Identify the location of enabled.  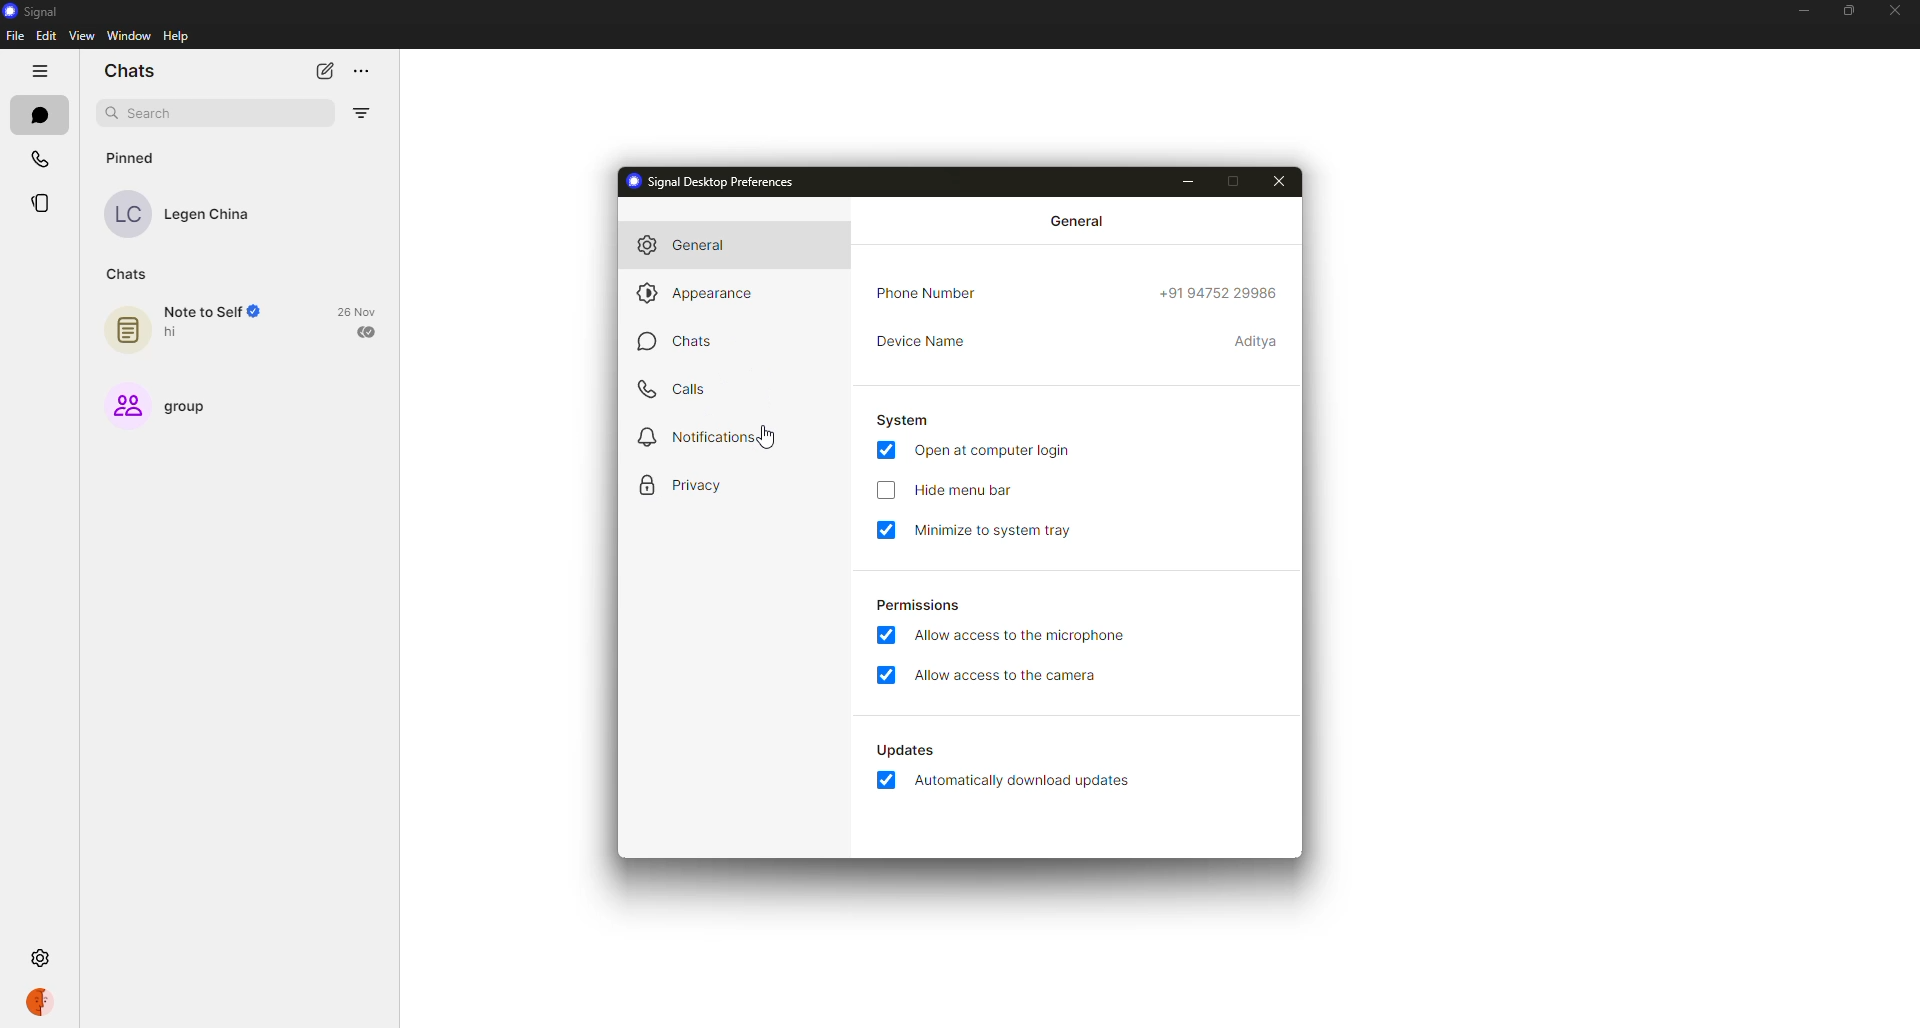
(884, 634).